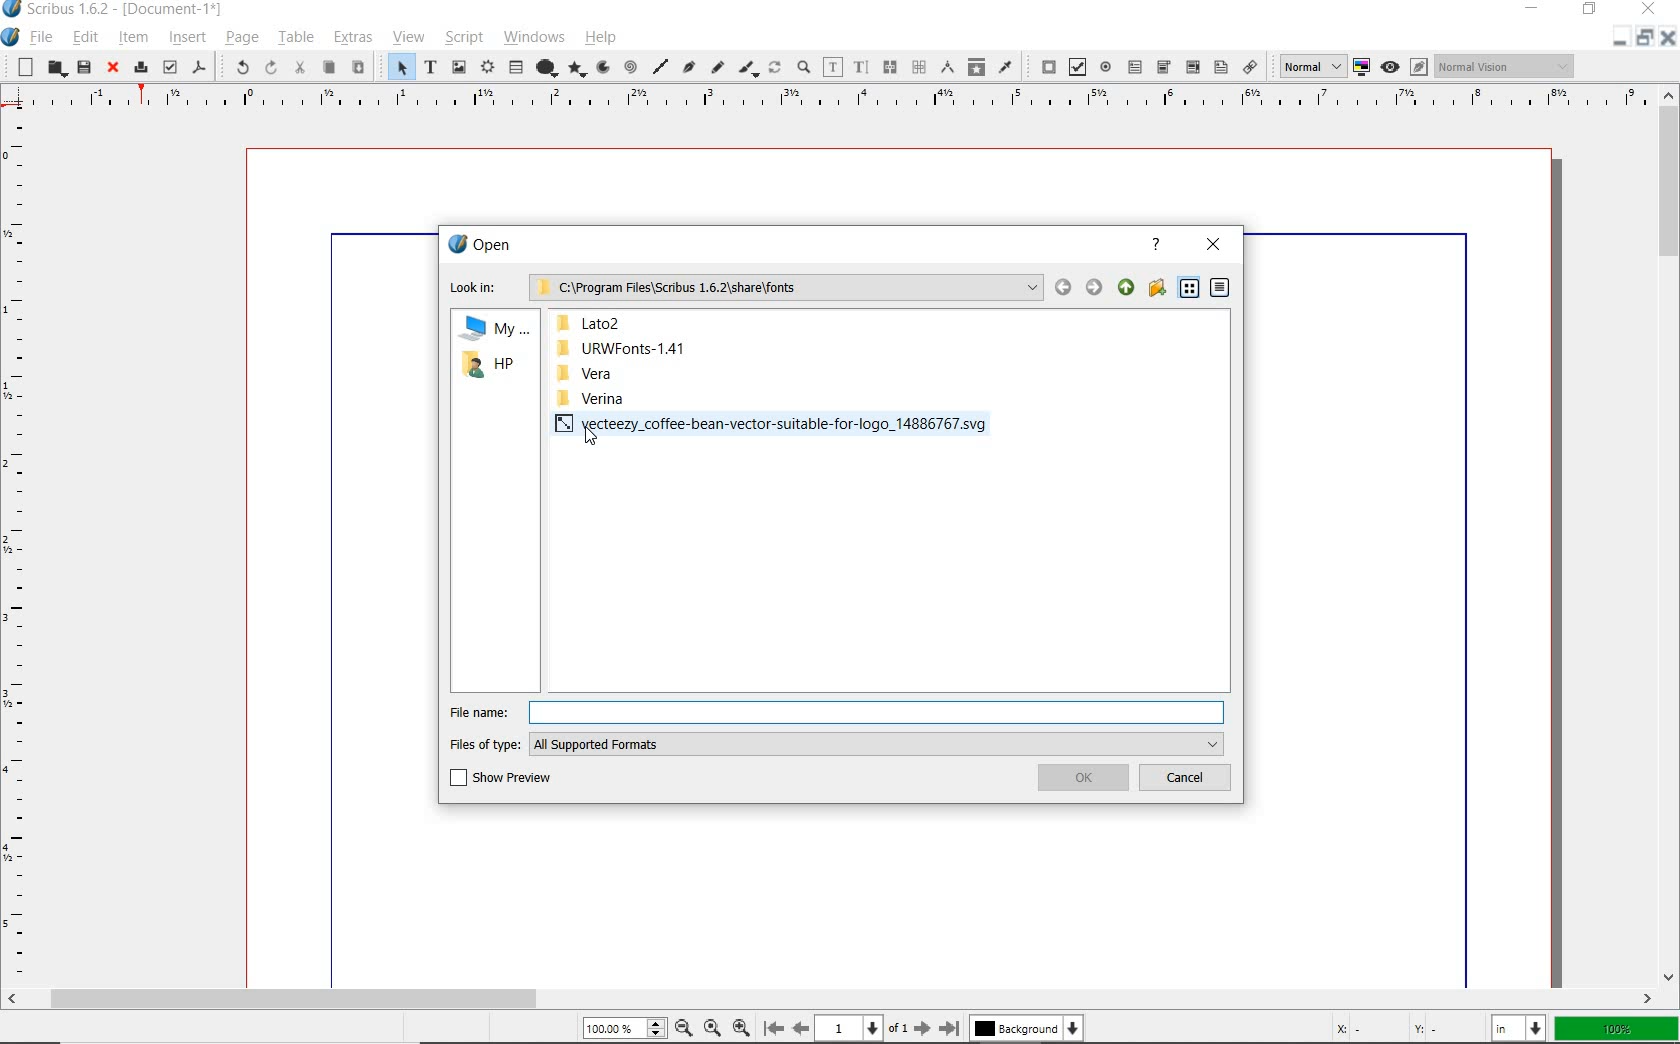 This screenshot has width=1680, height=1044. What do you see at coordinates (714, 1028) in the screenshot?
I see `Zoom to 100%` at bounding box center [714, 1028].